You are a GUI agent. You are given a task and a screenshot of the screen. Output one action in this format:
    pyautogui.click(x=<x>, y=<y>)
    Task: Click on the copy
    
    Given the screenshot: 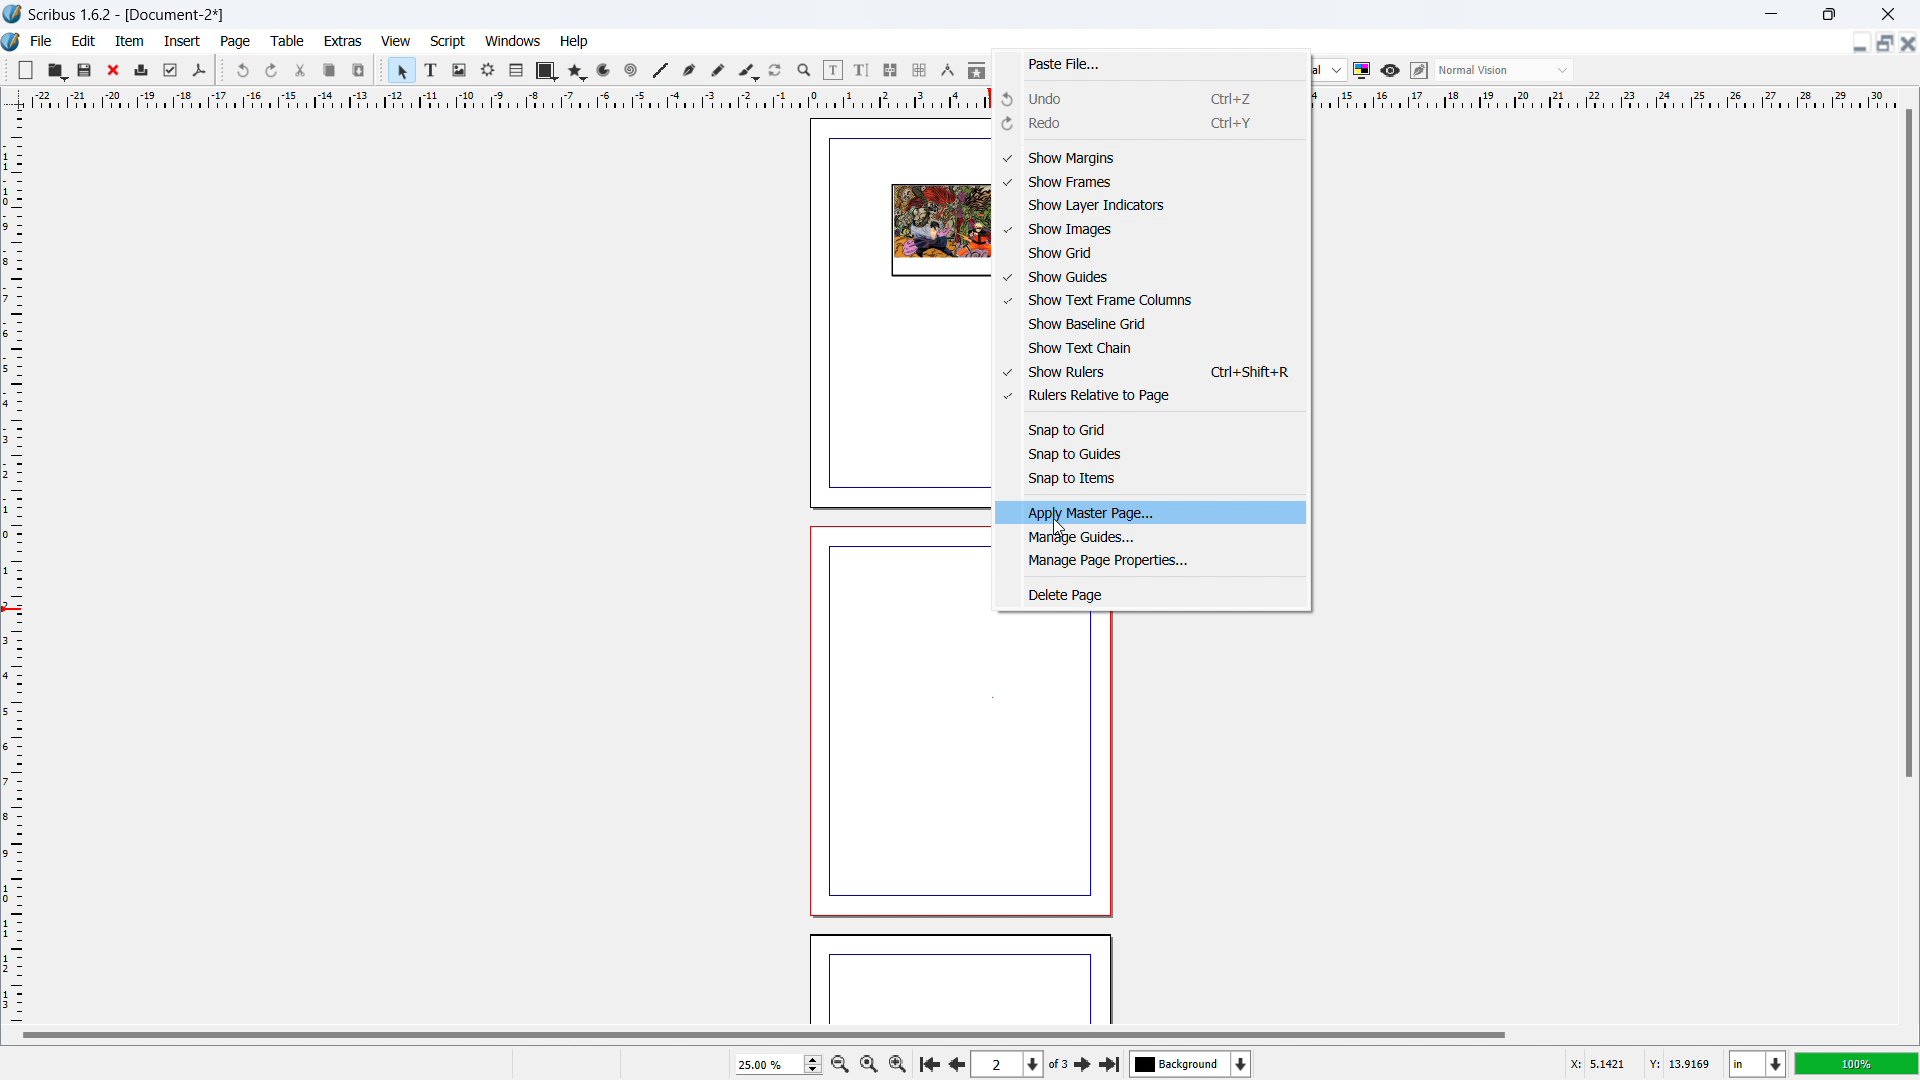 What is the action you would take?
    pyautogui.click(x=331, y=70)
    